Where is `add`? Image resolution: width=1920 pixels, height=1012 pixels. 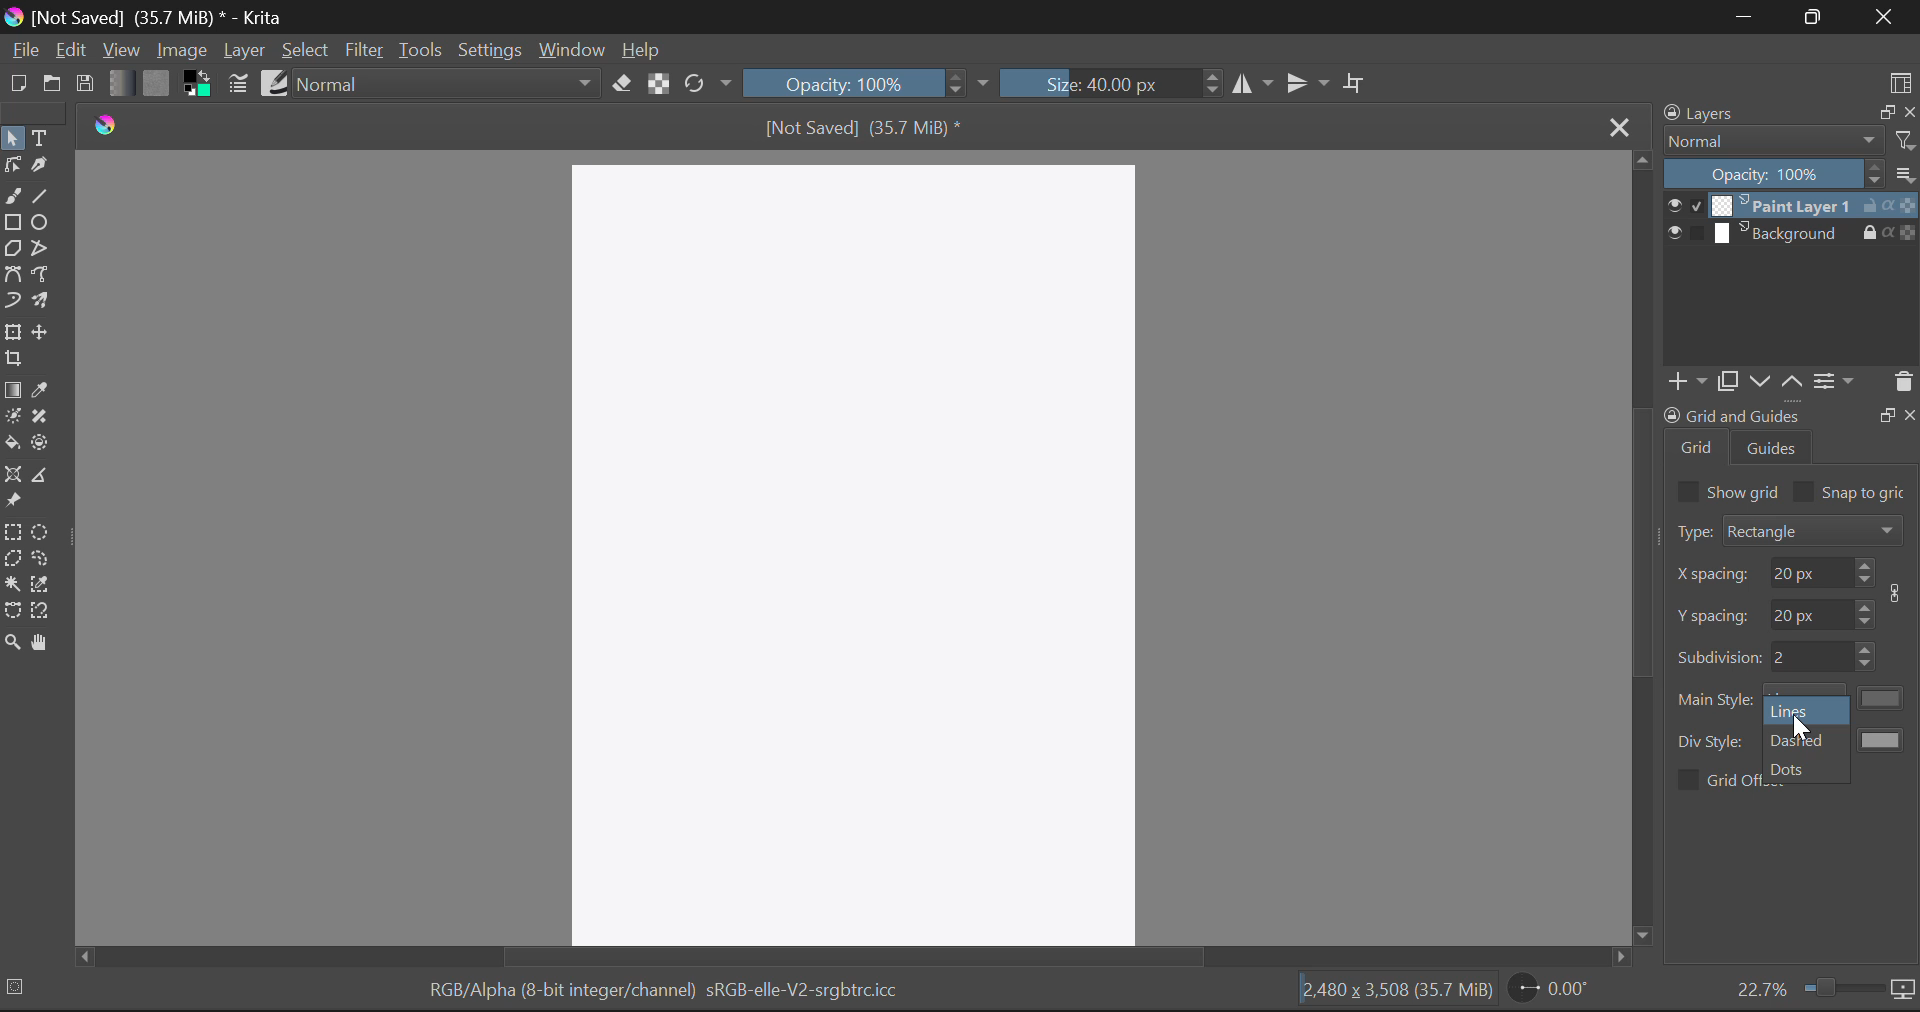
add is located at coordinates (1684, 382).